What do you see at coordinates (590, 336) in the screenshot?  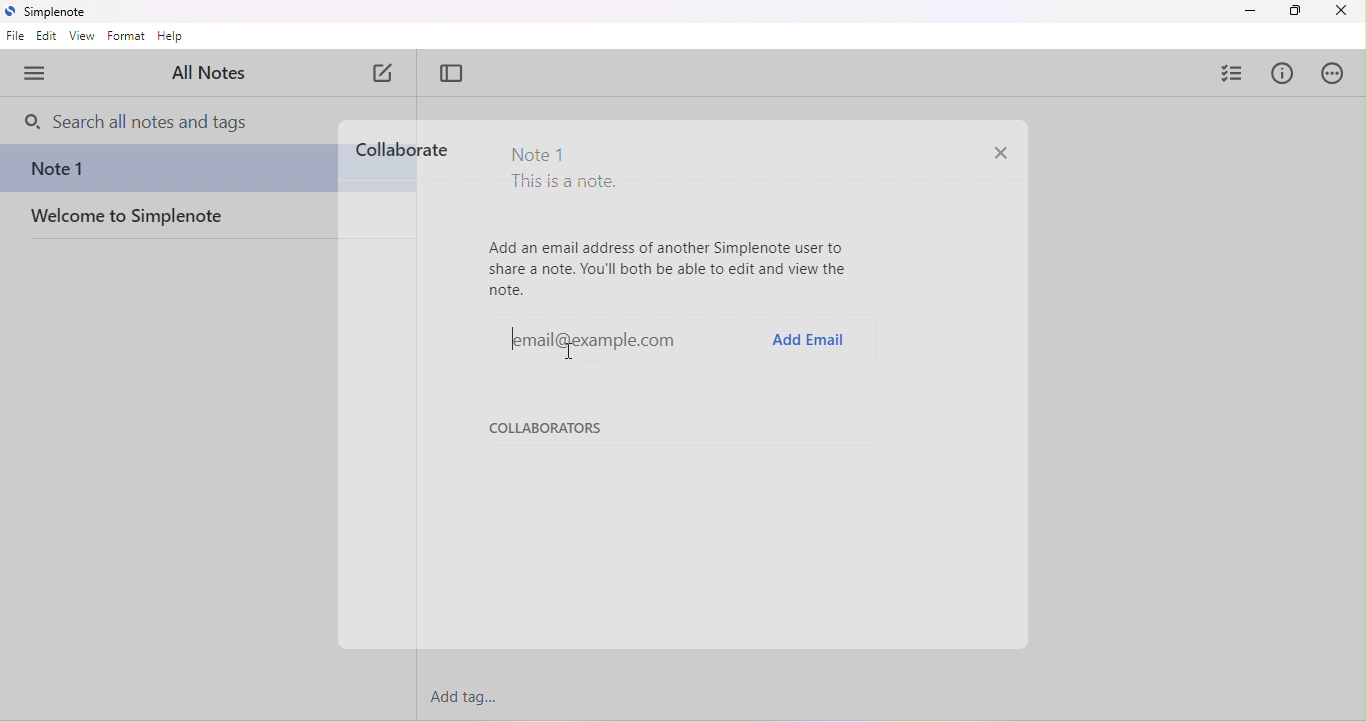 I see `example email id` at bounding box center [590, 336].